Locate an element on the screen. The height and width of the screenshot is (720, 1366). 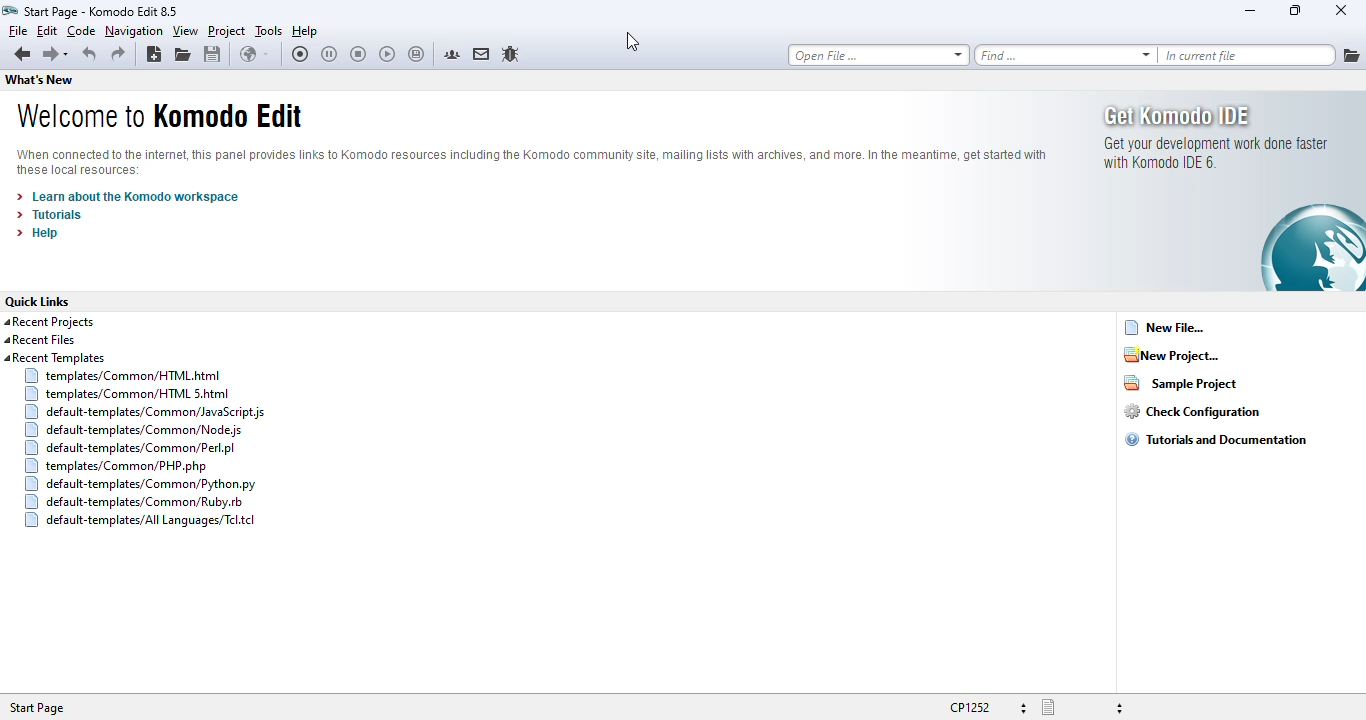
recent locations is located at coordinates (70, 55).